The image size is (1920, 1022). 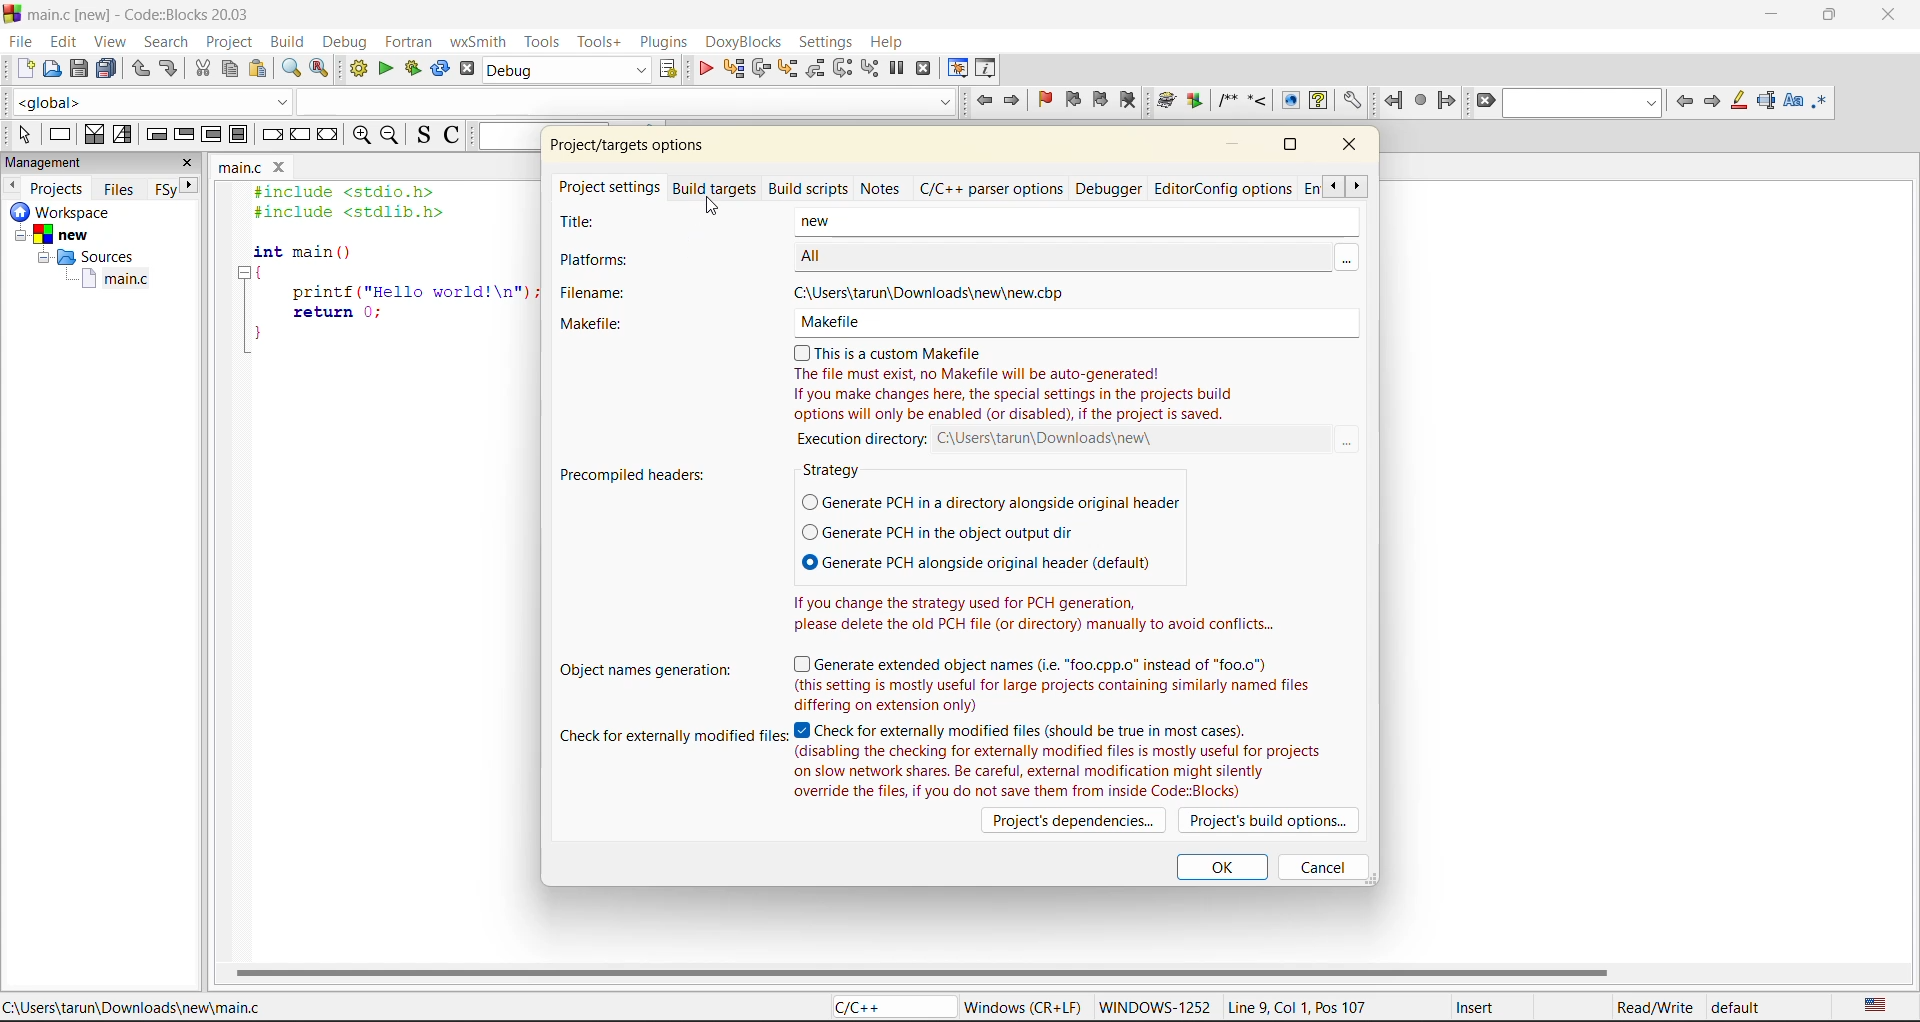 I want to click on settings, so click(x=827, y=43).